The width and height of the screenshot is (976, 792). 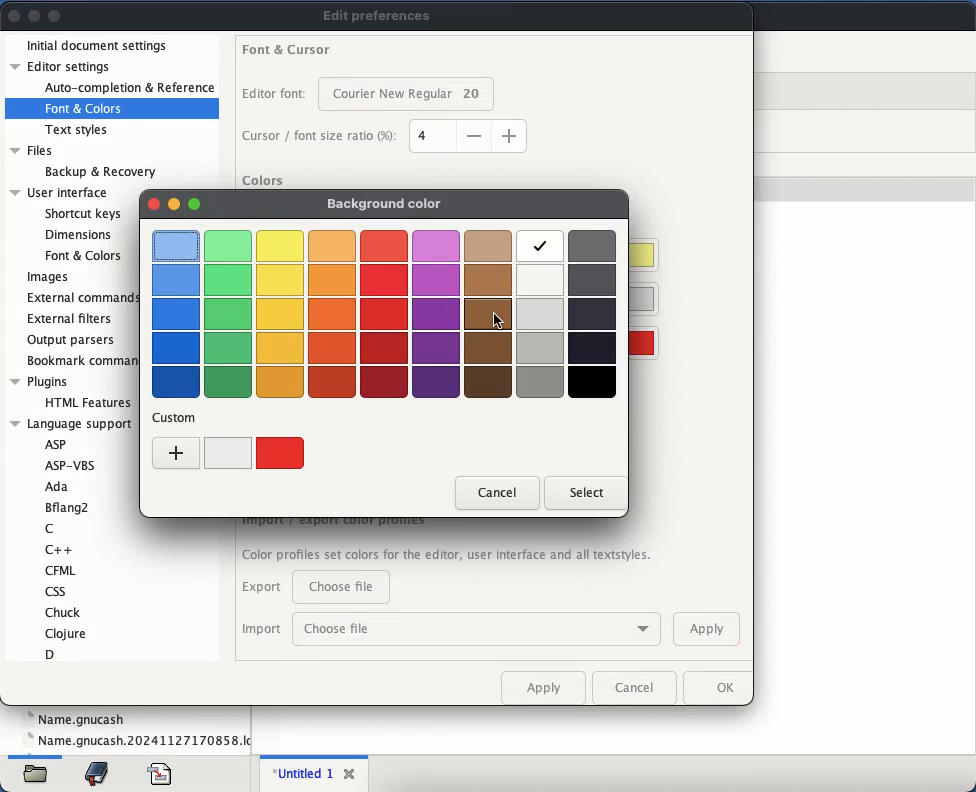 What do you see at coordinates (60, 192) in the screenshot?
I see `User interface` at bounding box center [60, 192].